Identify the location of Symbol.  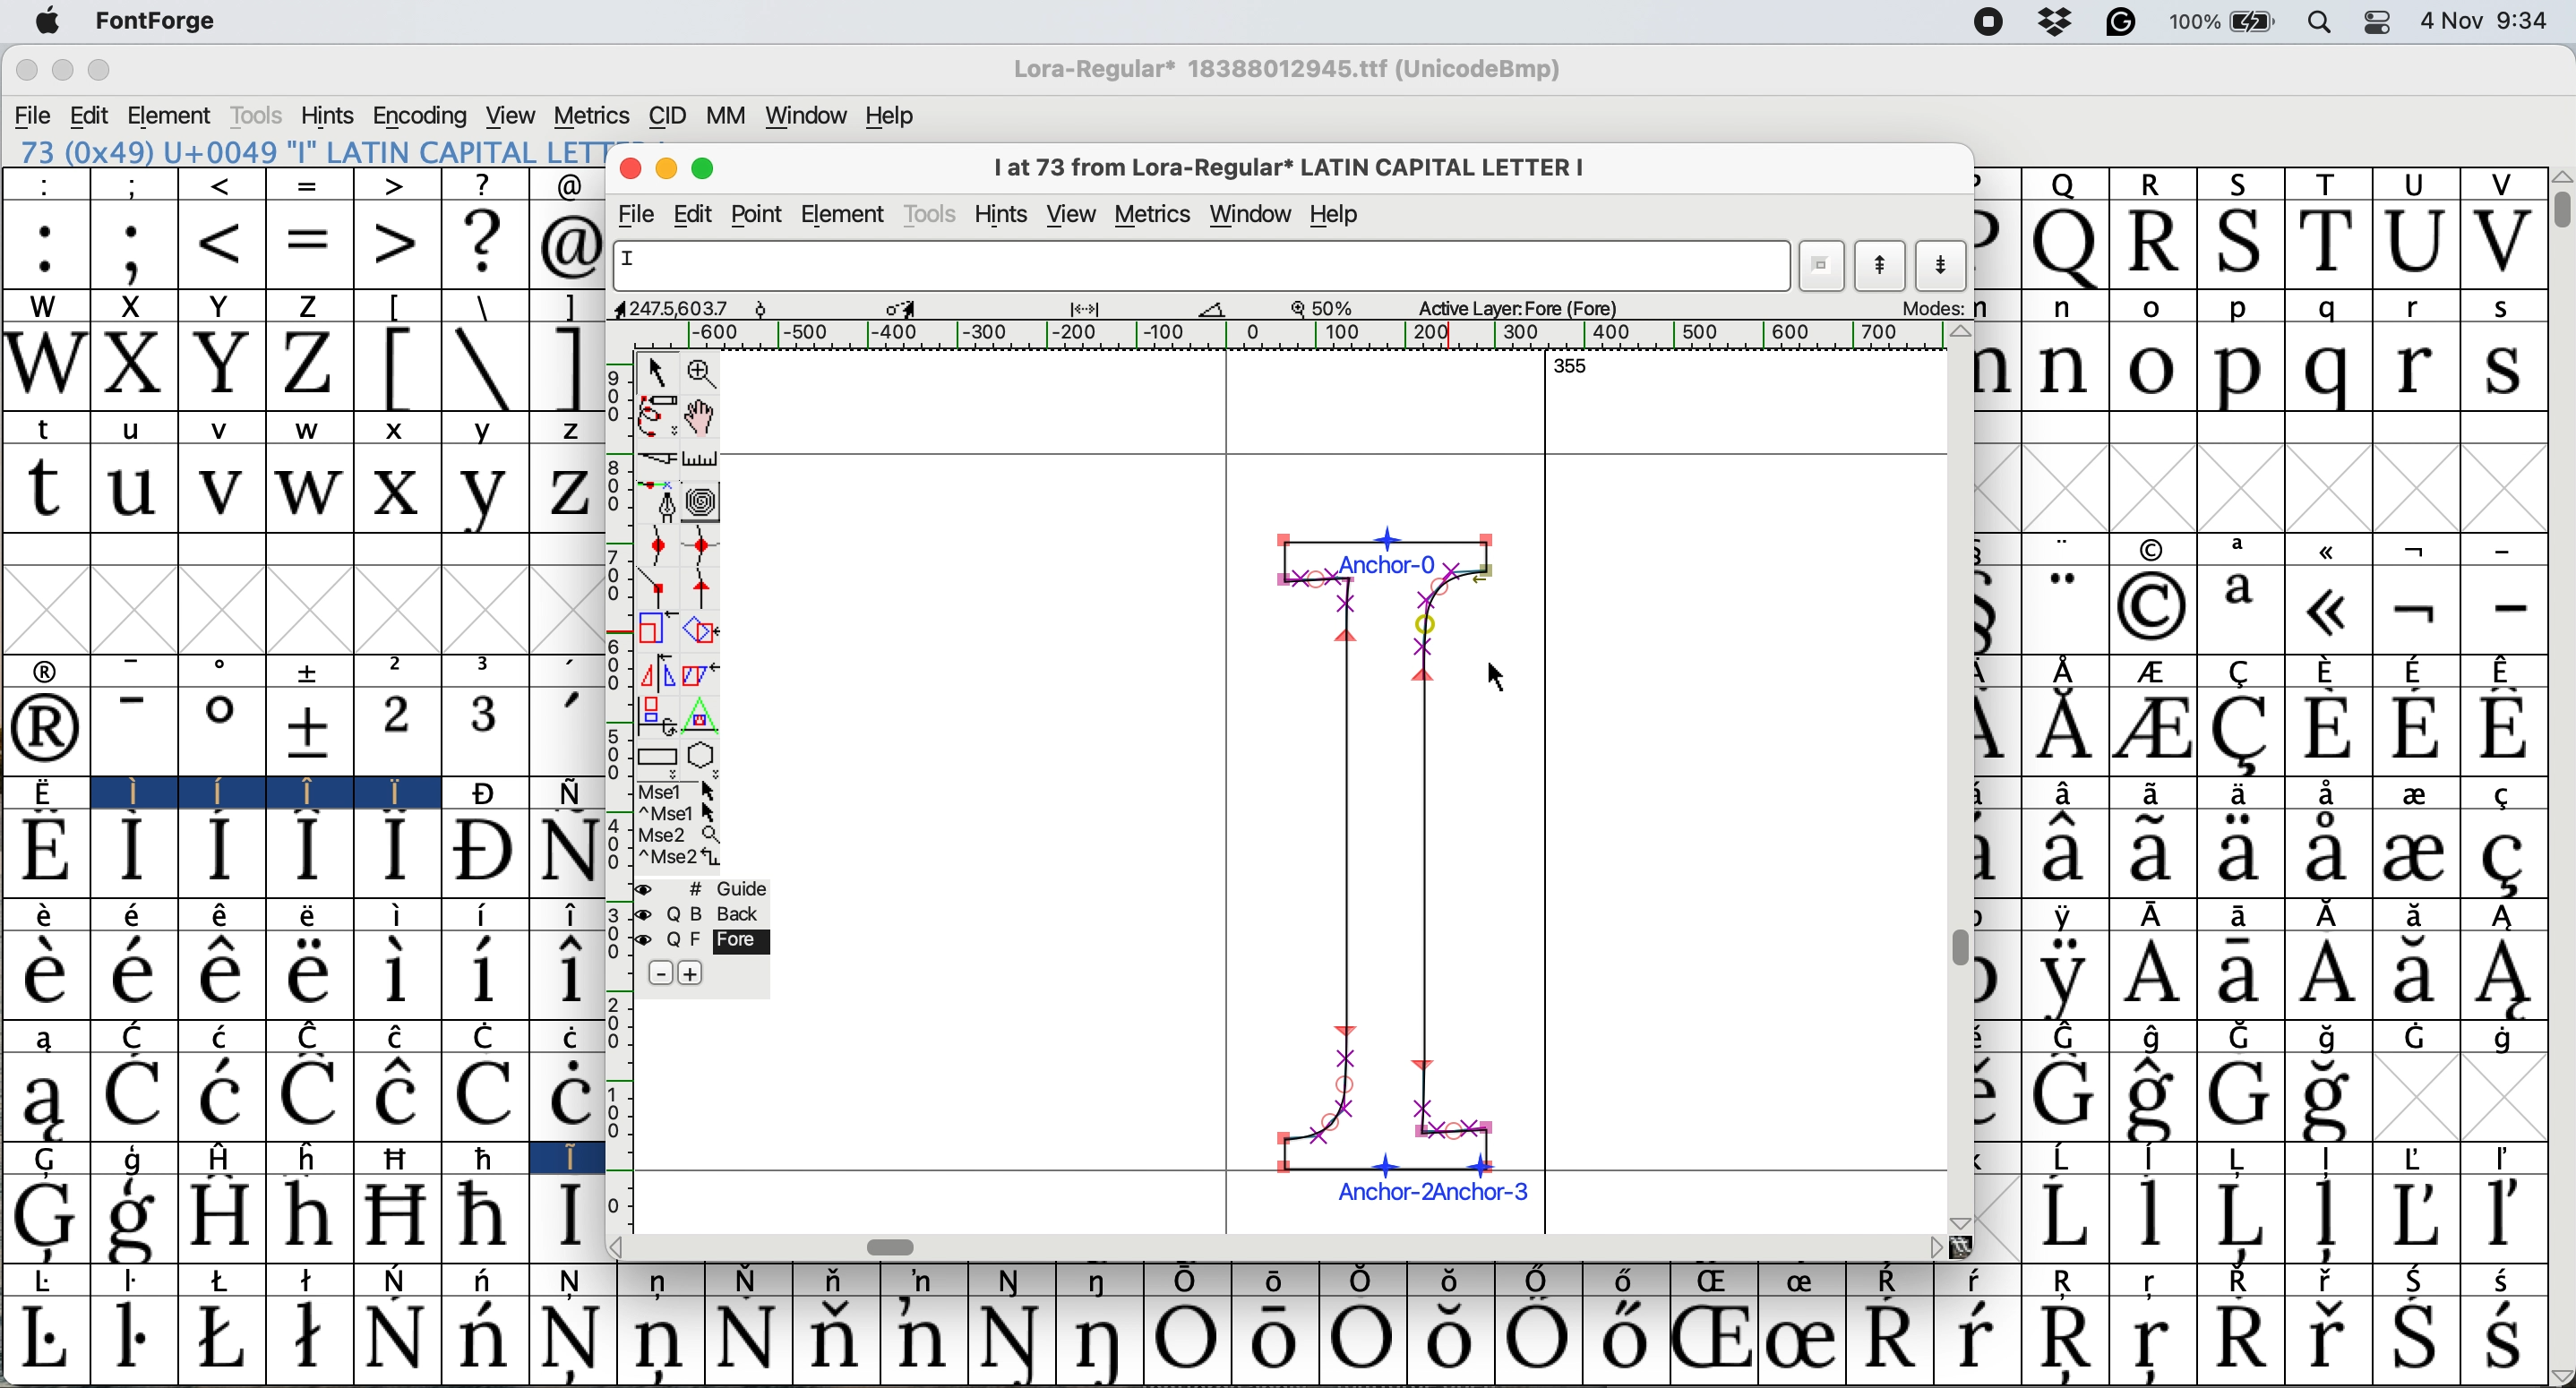
(1631, 1281).